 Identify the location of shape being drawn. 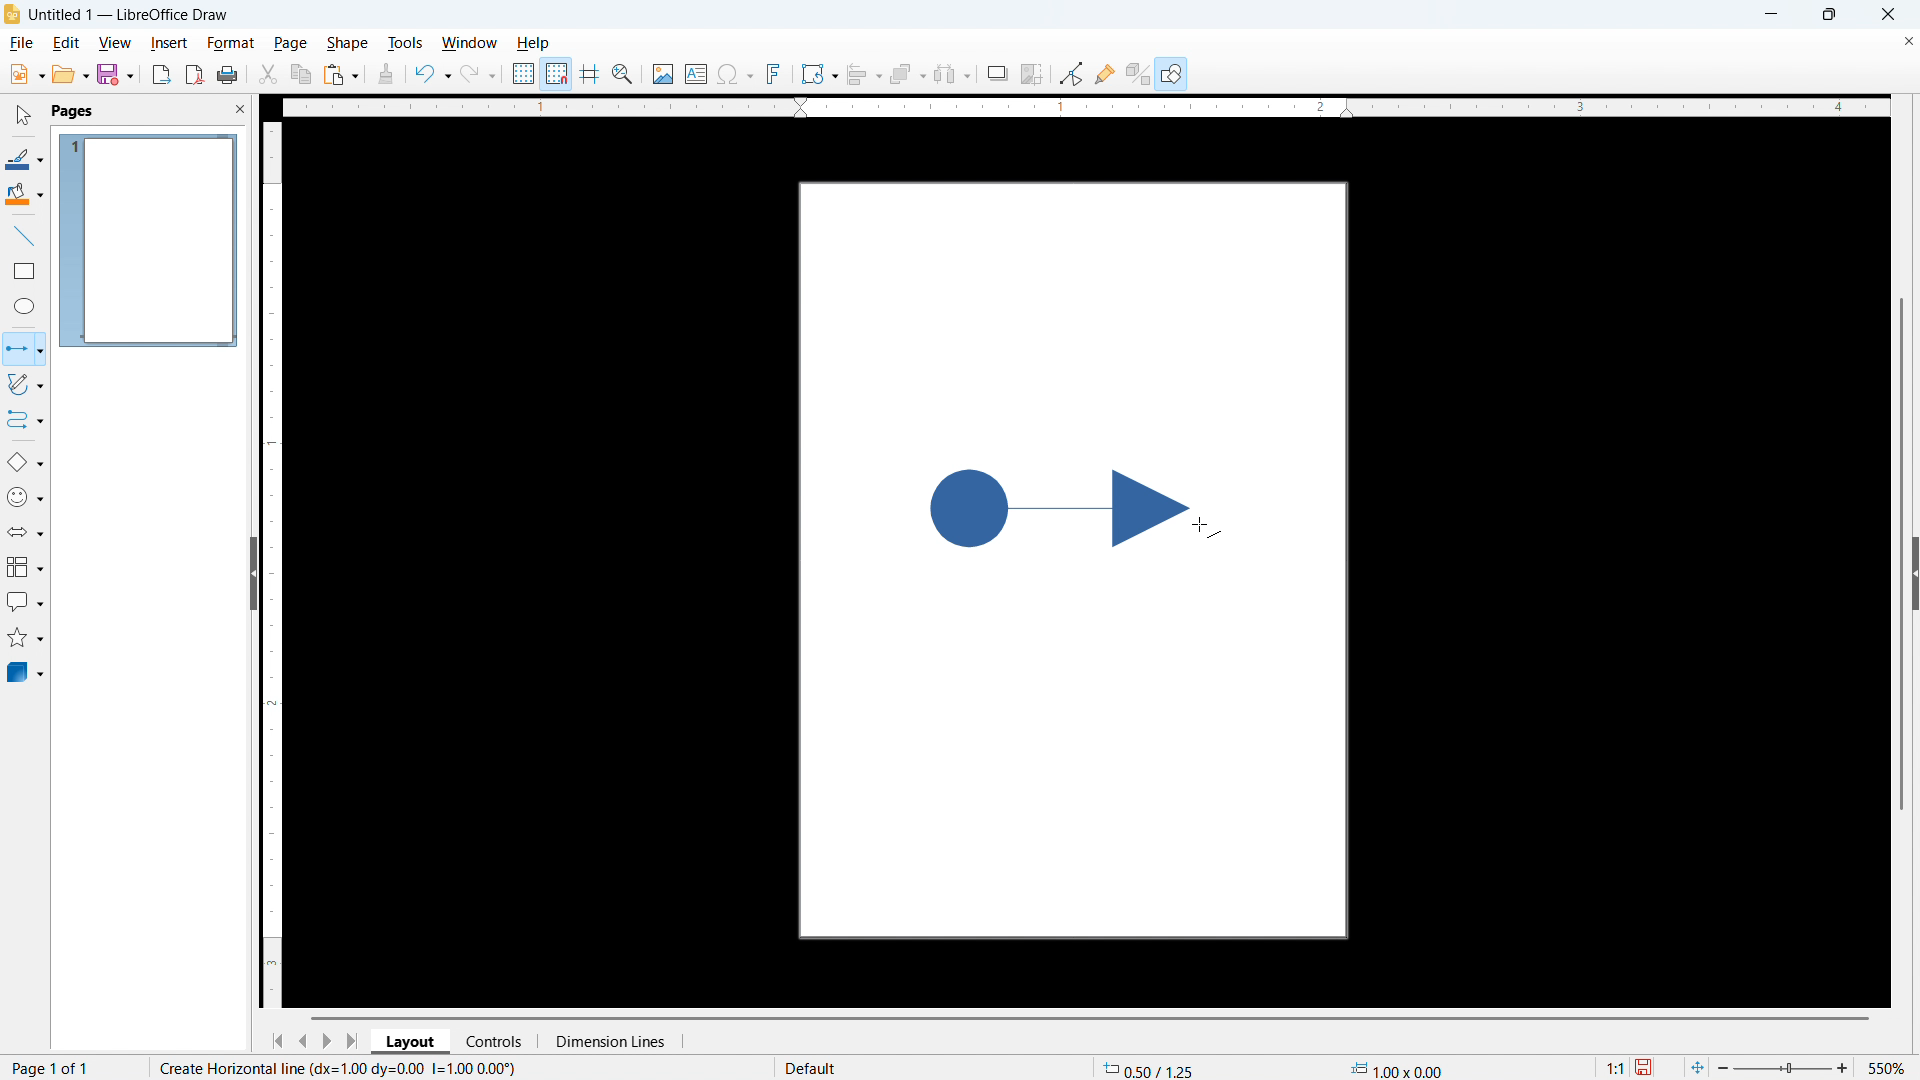
(1059, 508).